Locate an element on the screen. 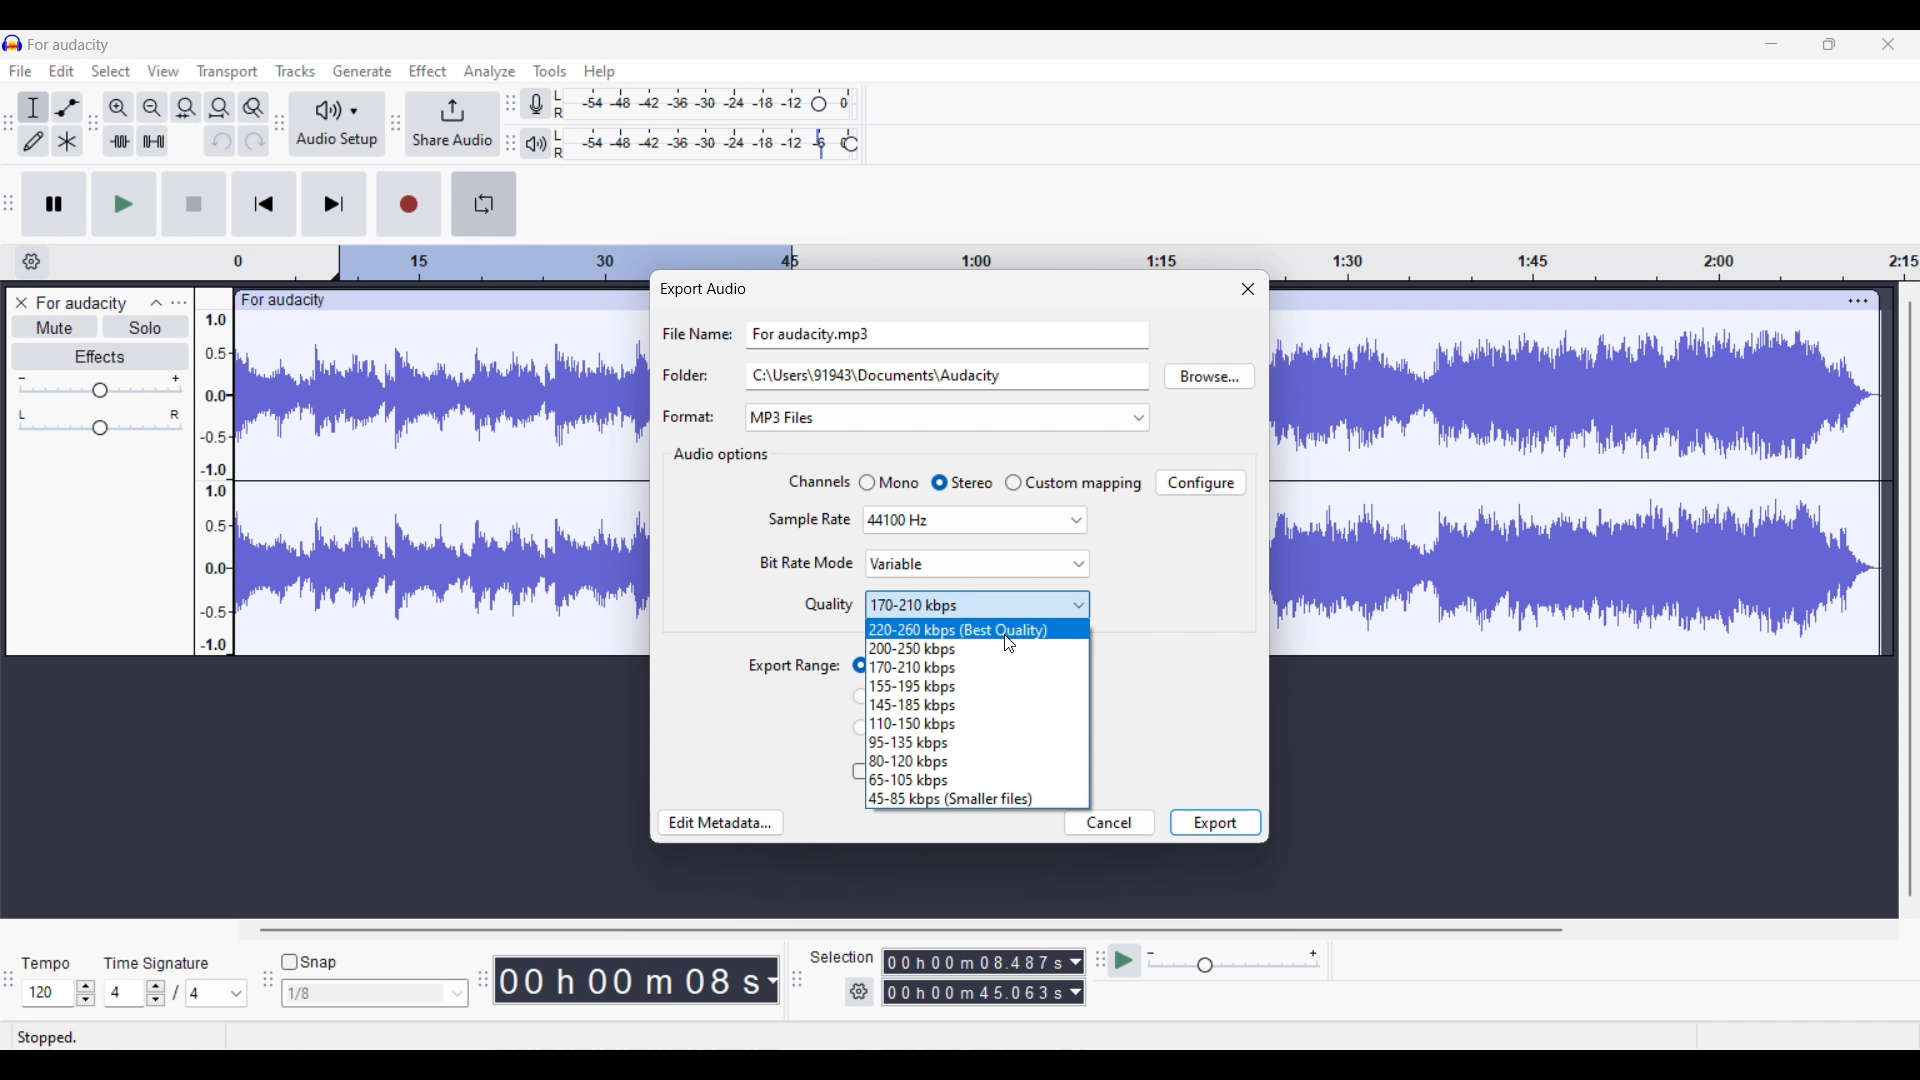 The image size is (1920, 1080). Export is located at coordinates (1215, 822).